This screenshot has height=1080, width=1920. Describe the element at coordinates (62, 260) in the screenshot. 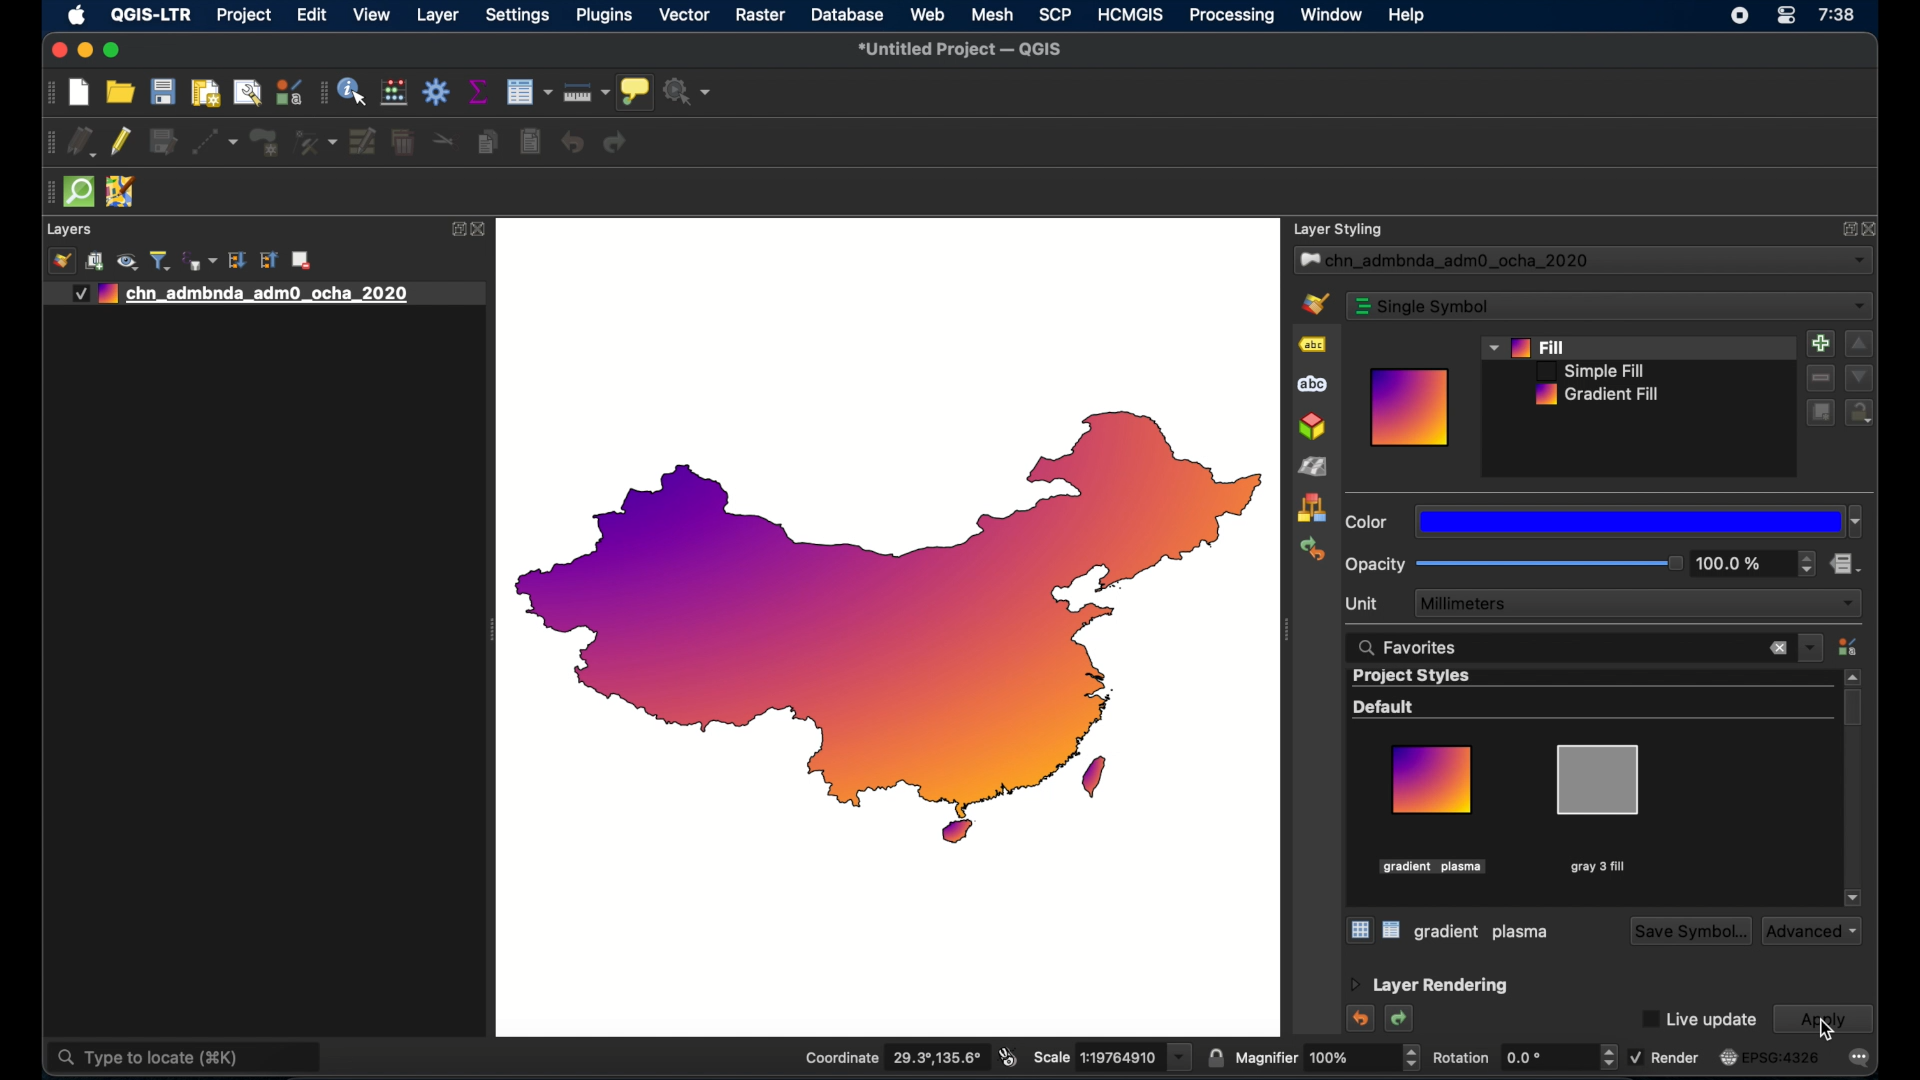

I see `open layer styling panel` at that location.